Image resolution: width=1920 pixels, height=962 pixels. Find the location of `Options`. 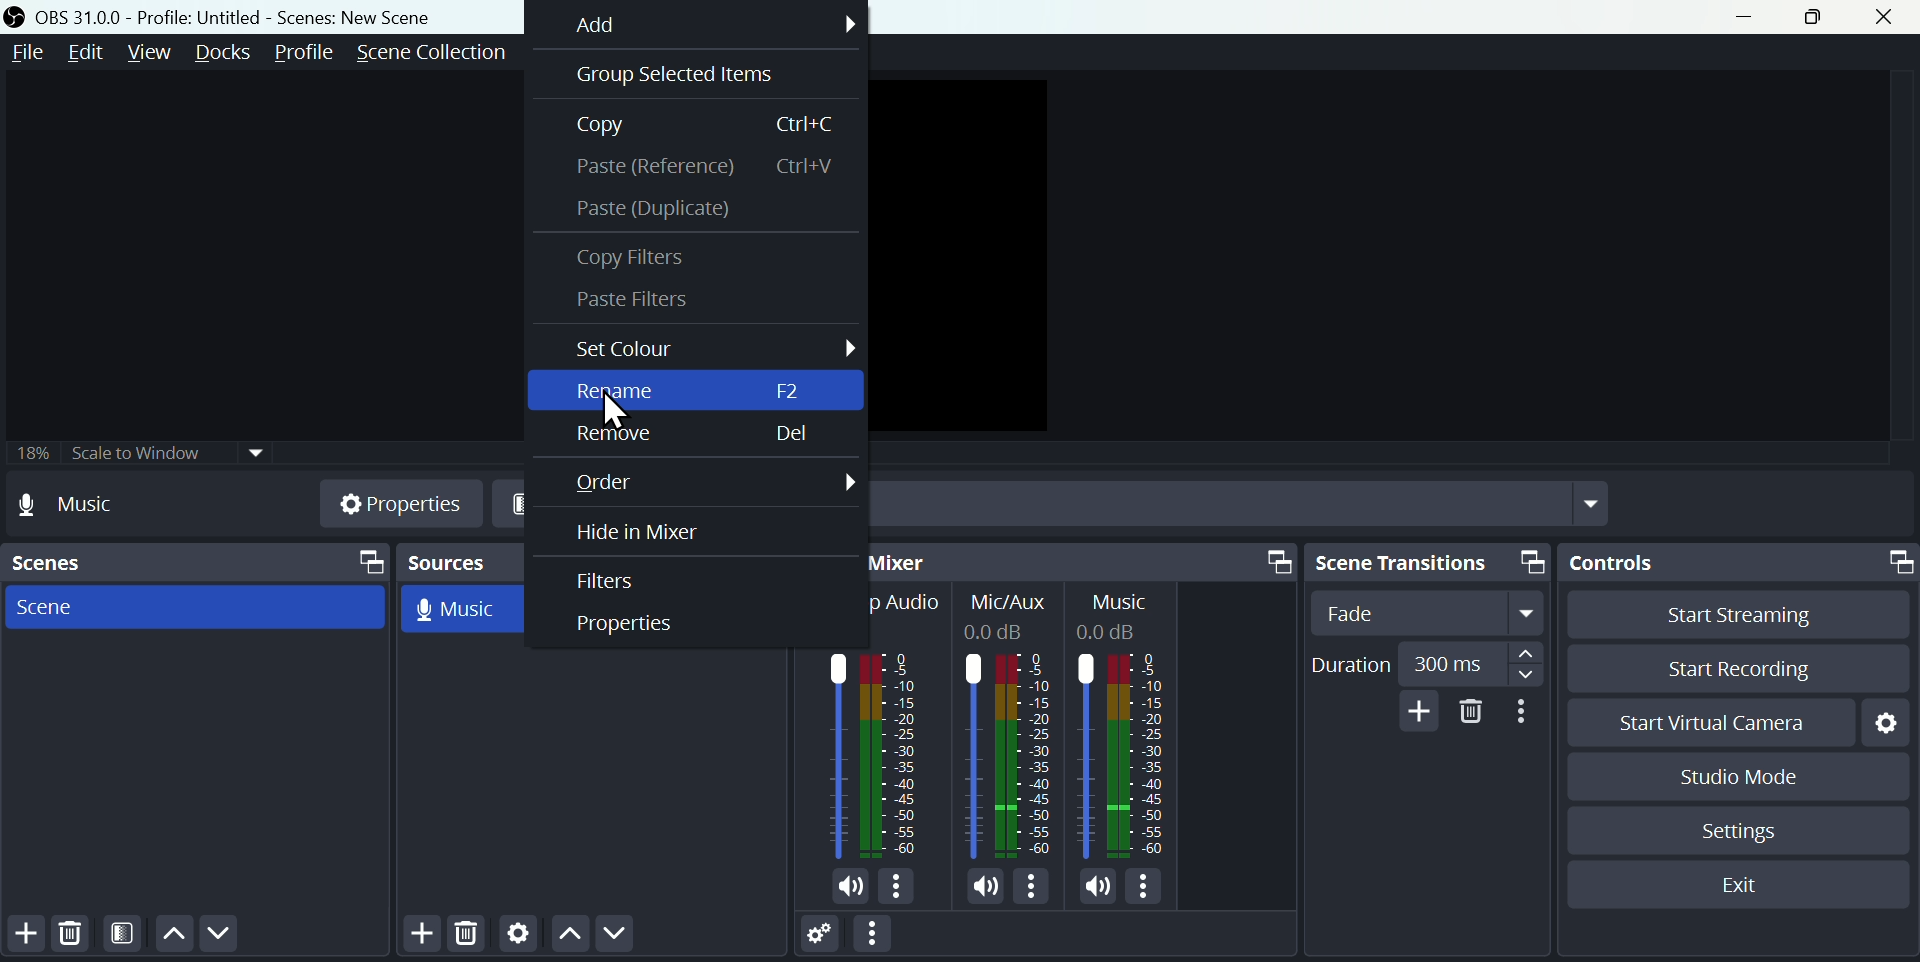

Options is located at coordinates (1032, 887).